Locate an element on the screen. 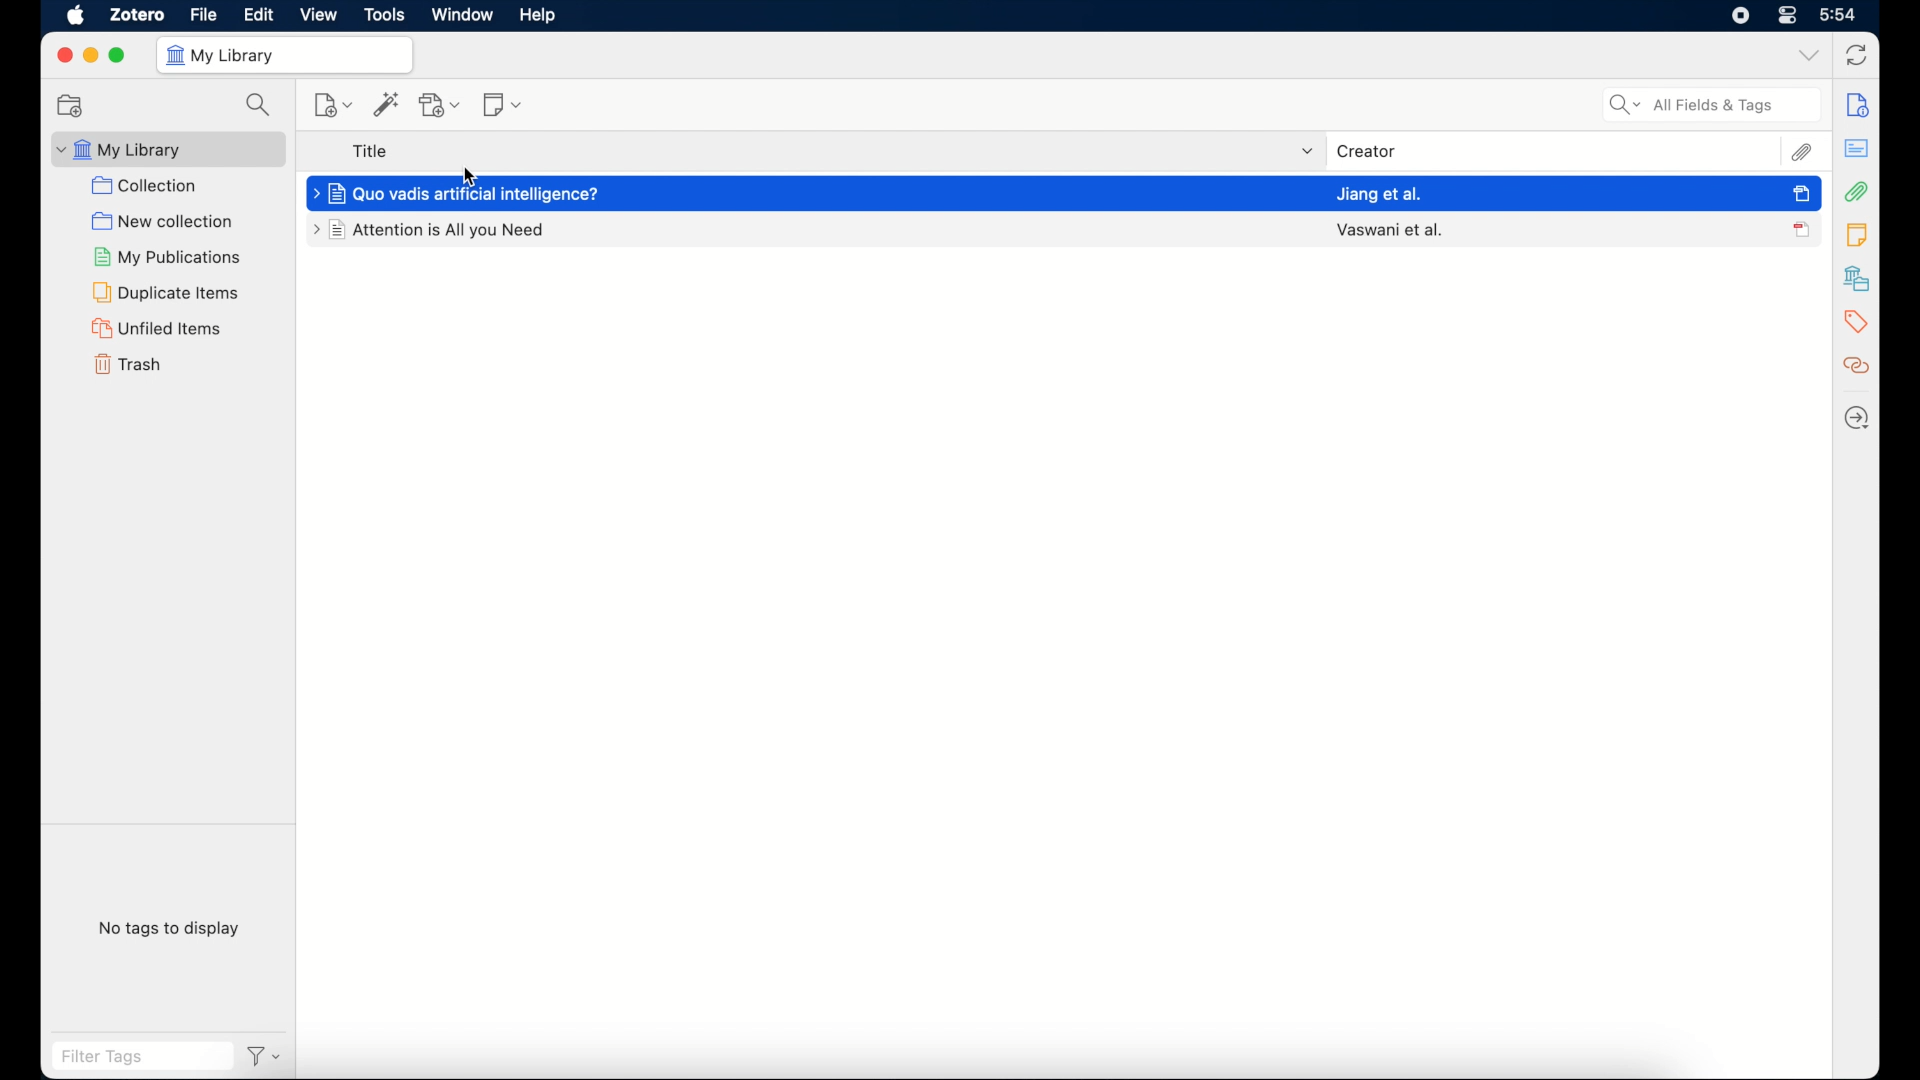 The image size is (1920, 1080). related is located at coordinates (1857, 365).